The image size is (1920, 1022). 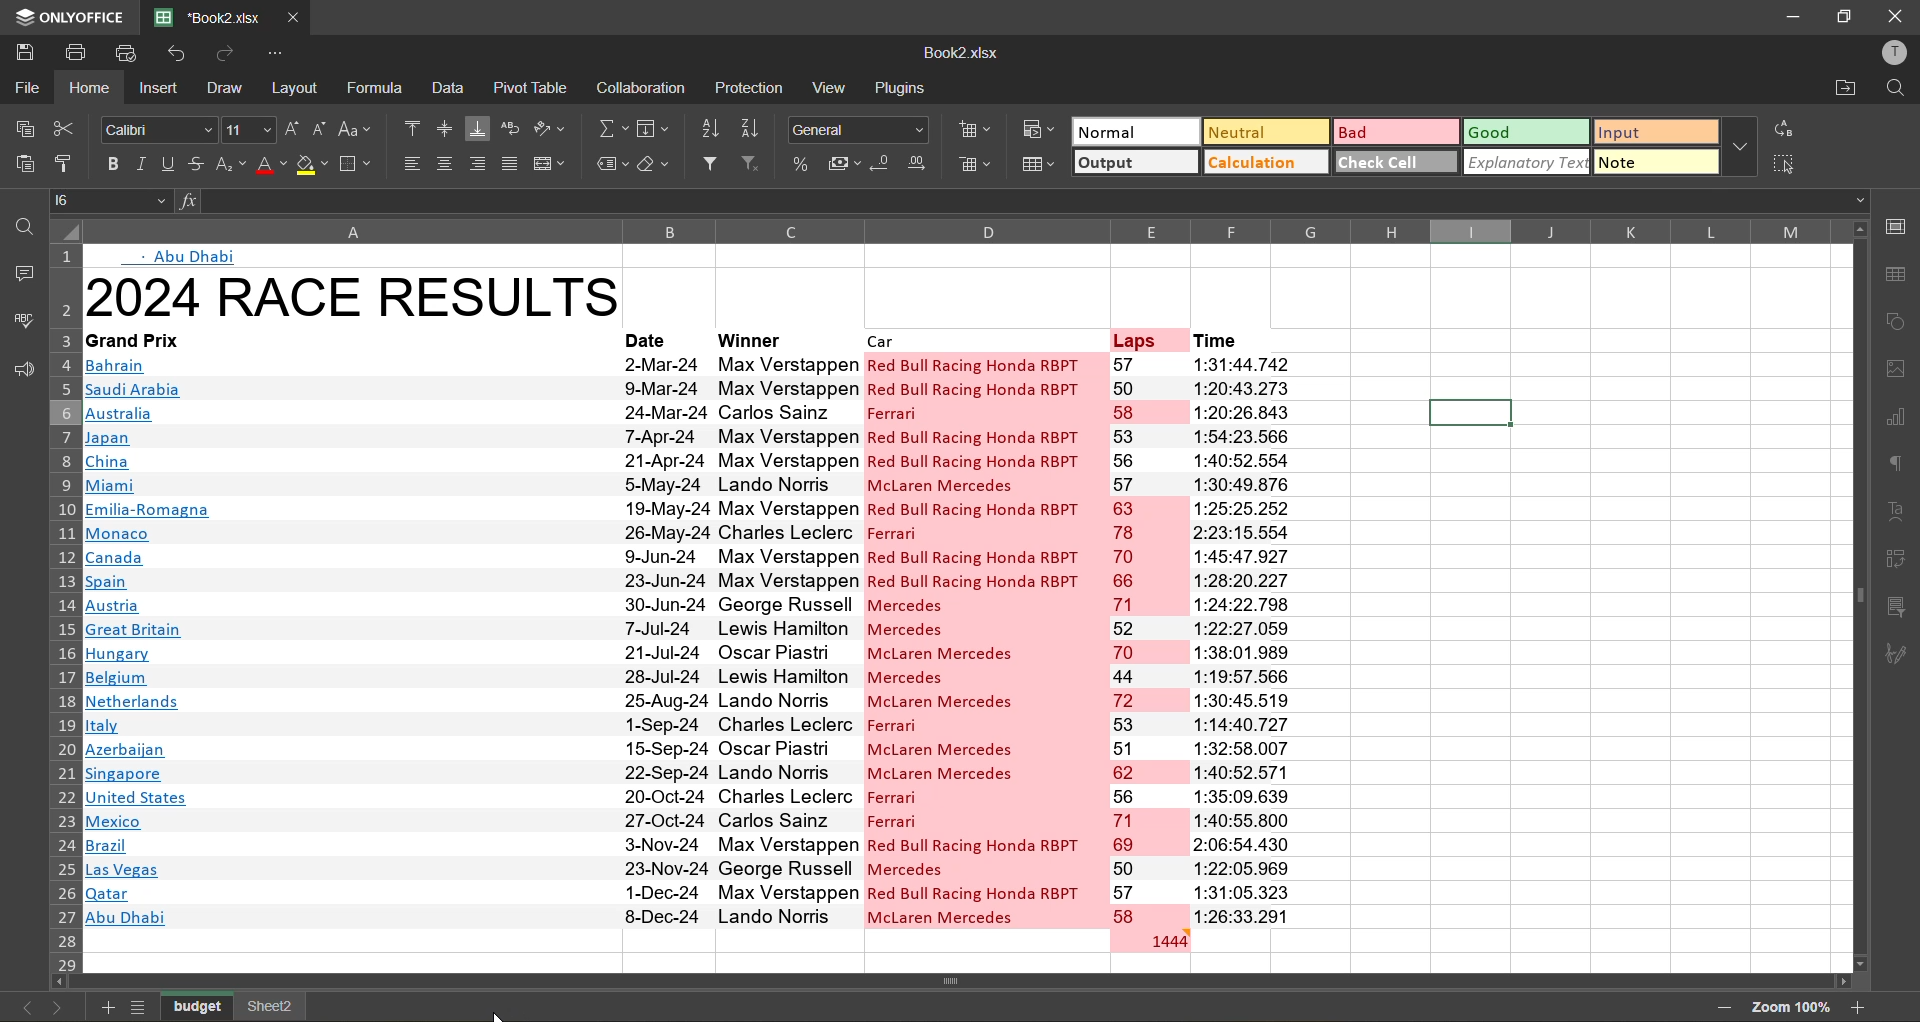 I want to click on print, so click(x=74, y=53).